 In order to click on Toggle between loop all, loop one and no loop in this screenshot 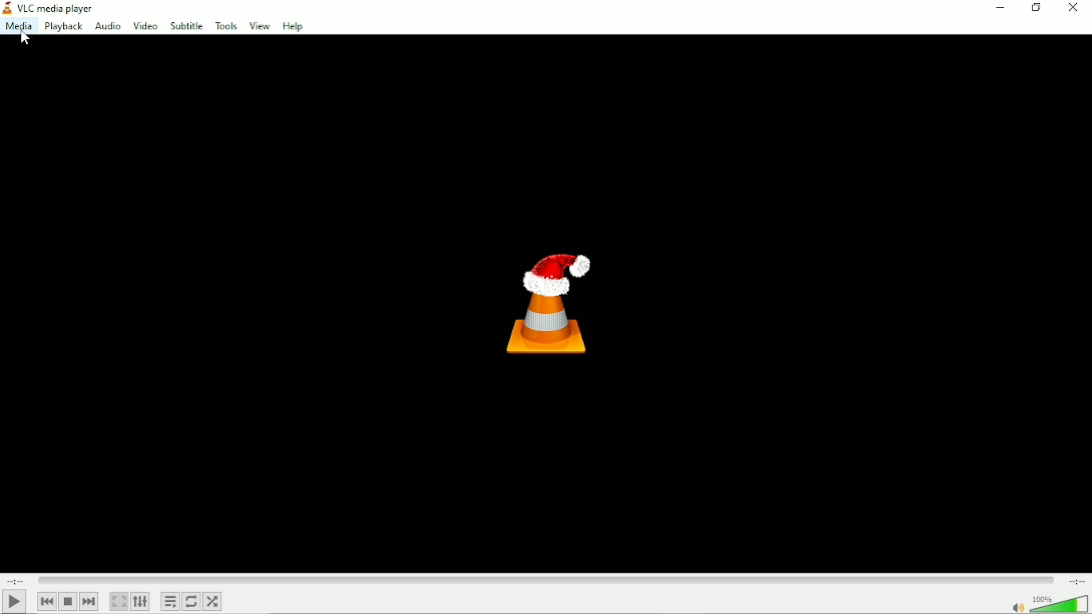, I will do `click(191, 602)`.